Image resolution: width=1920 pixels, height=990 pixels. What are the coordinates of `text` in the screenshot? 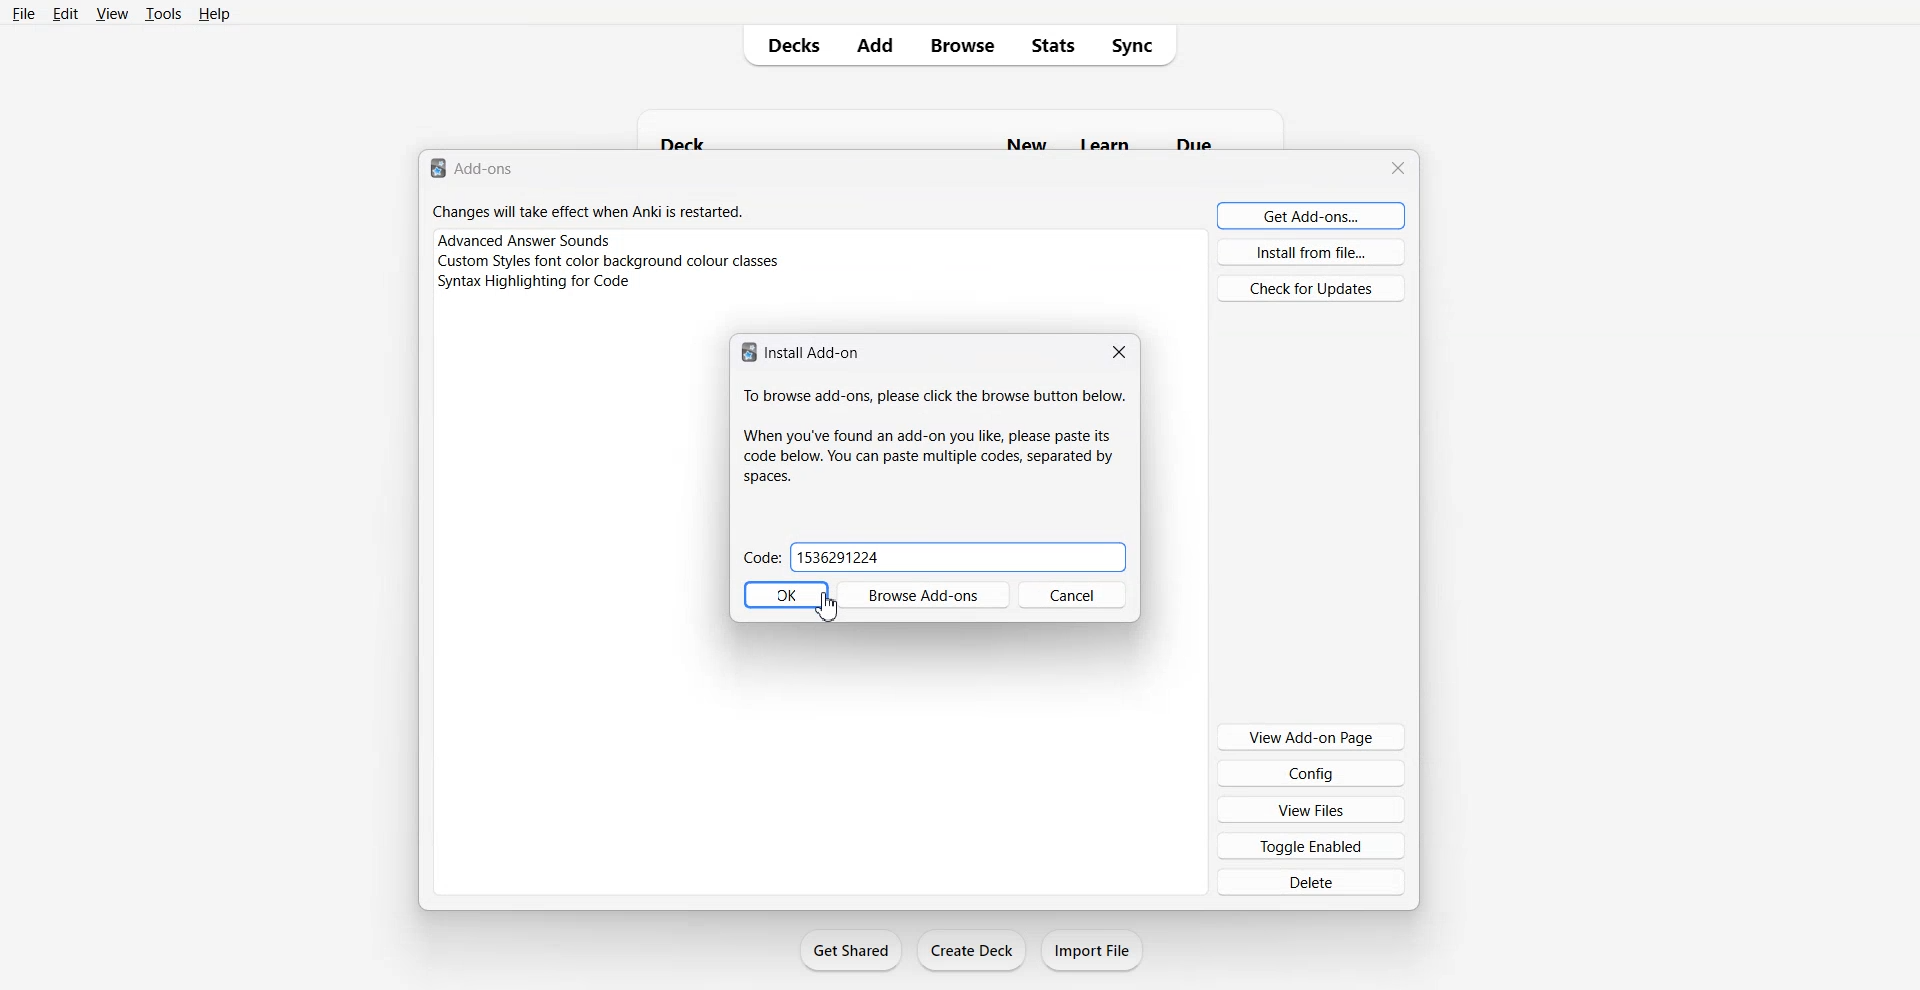 It's located at (930, 453).